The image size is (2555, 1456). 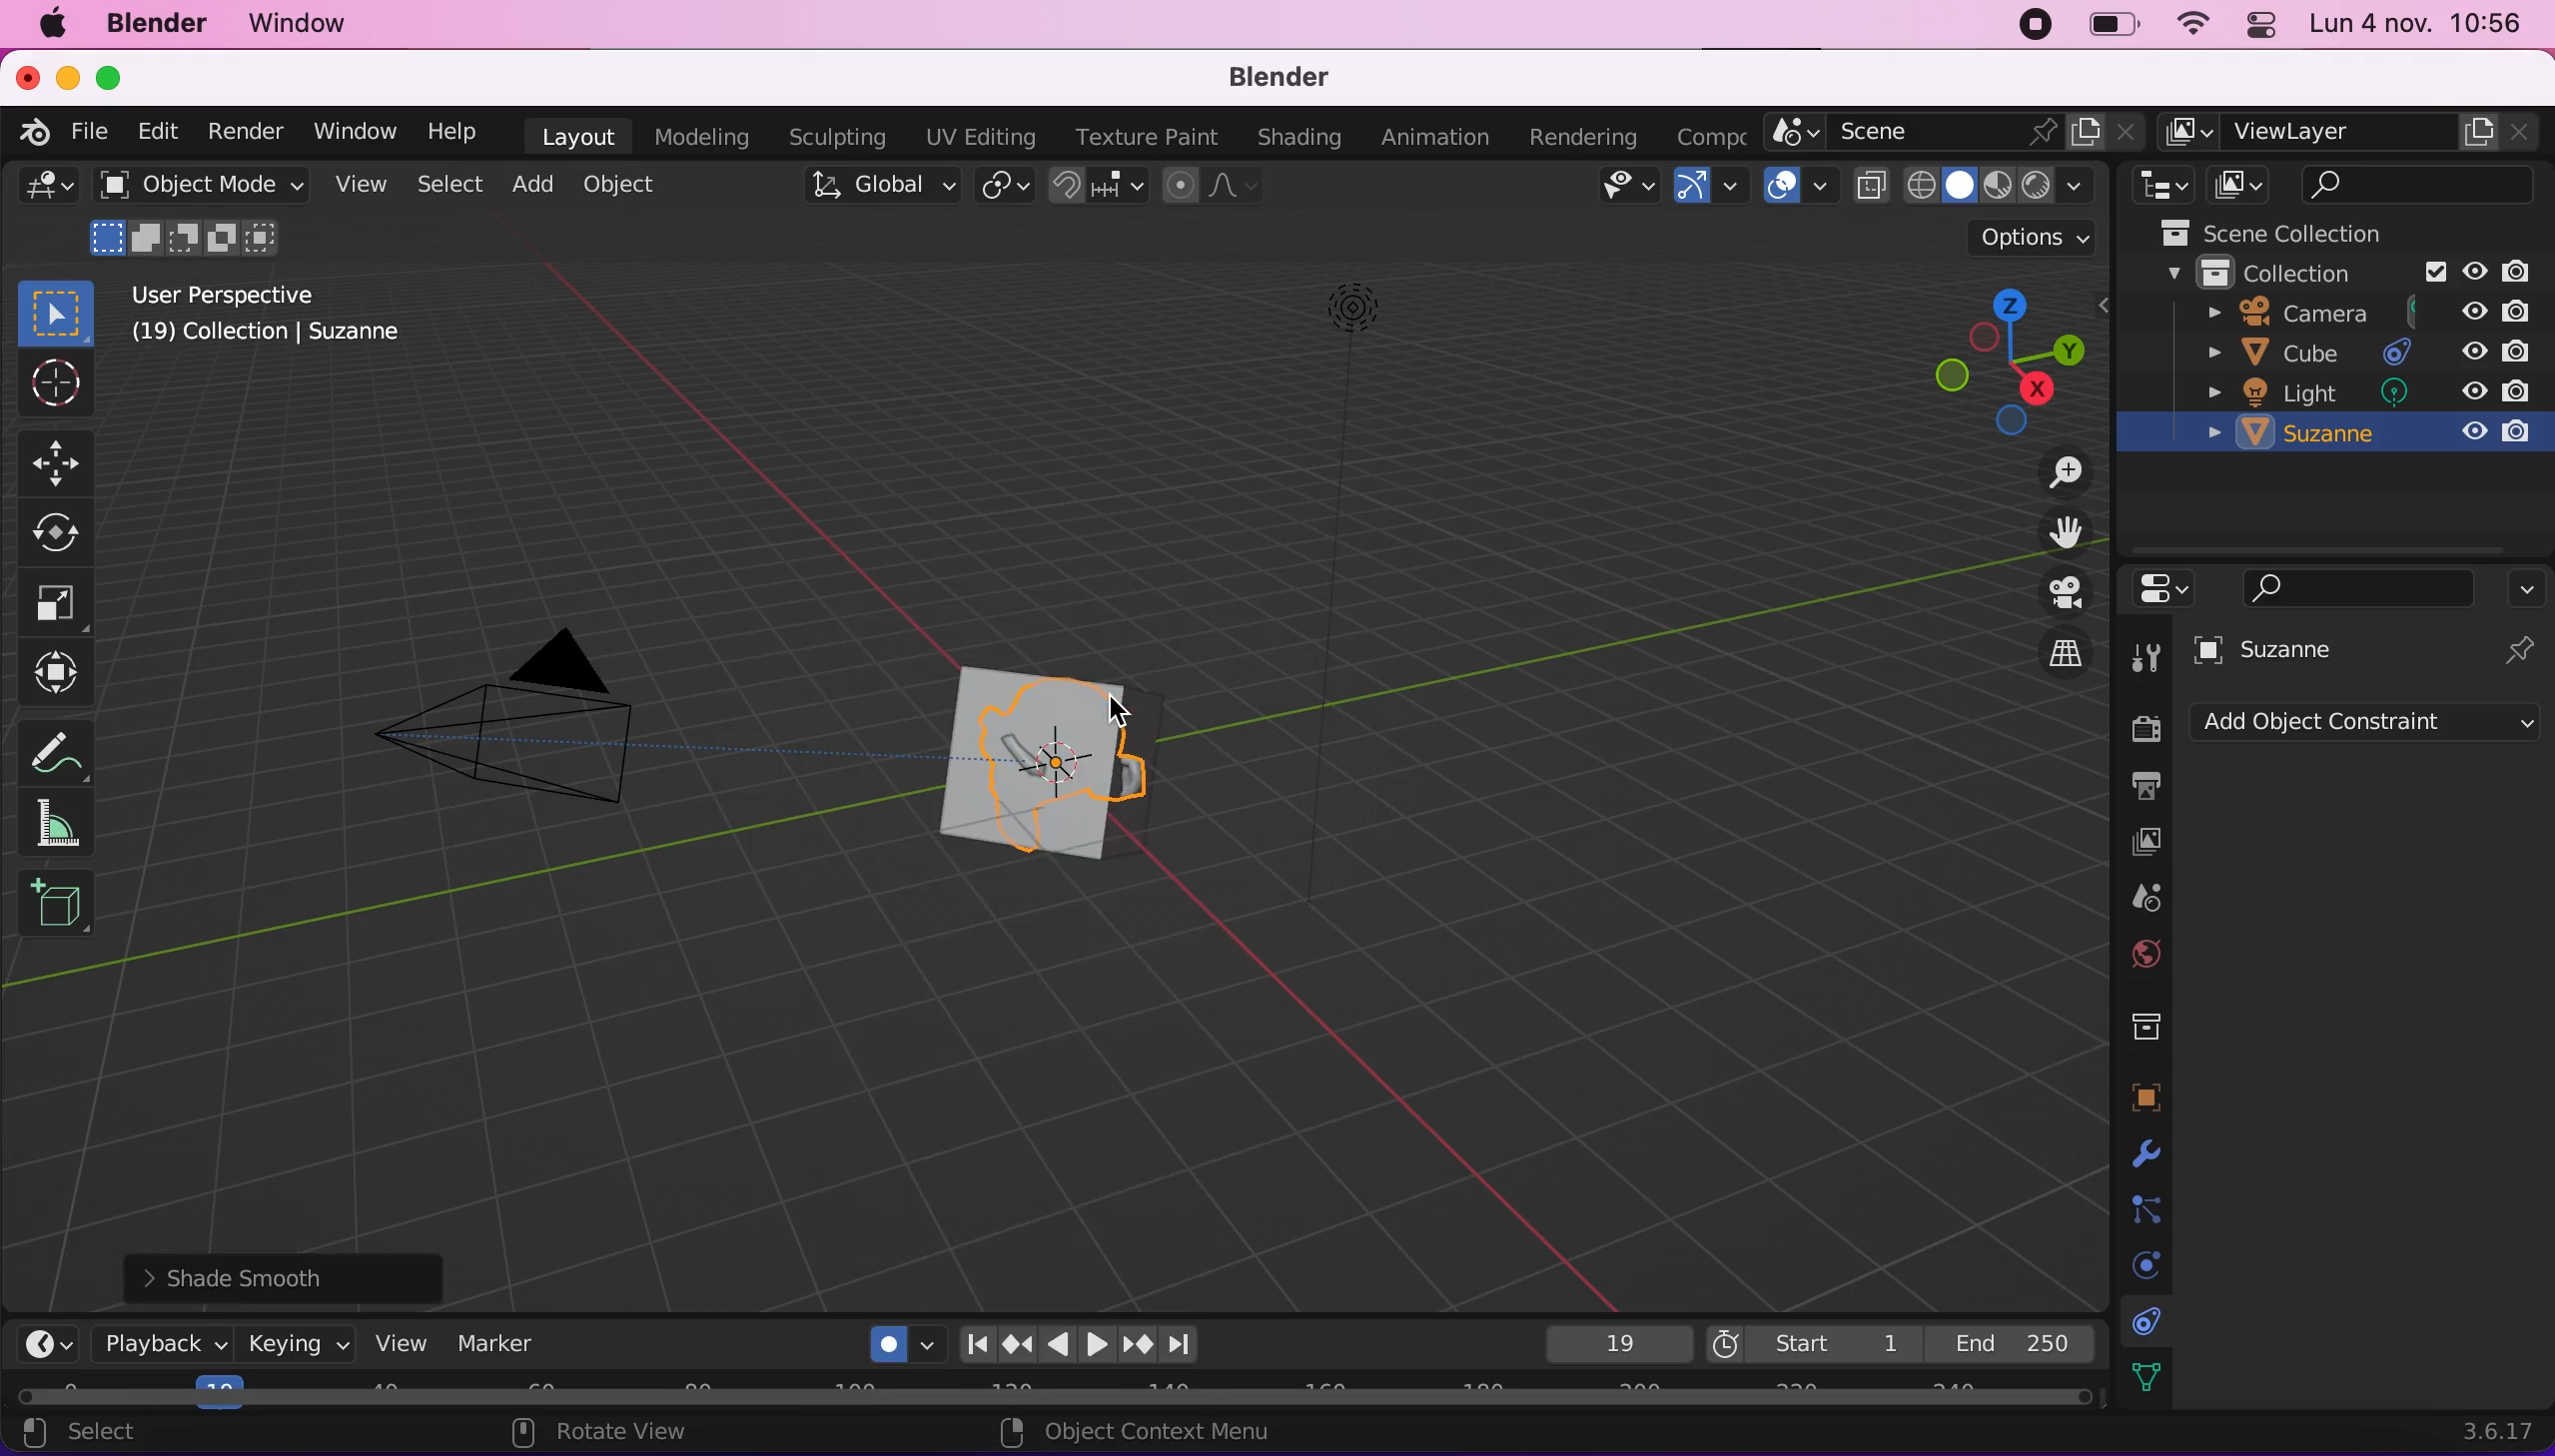 What do you see at coordinates (294, 293) in the screenshot?
I see `user perspective` at bounding box center [294, 293].